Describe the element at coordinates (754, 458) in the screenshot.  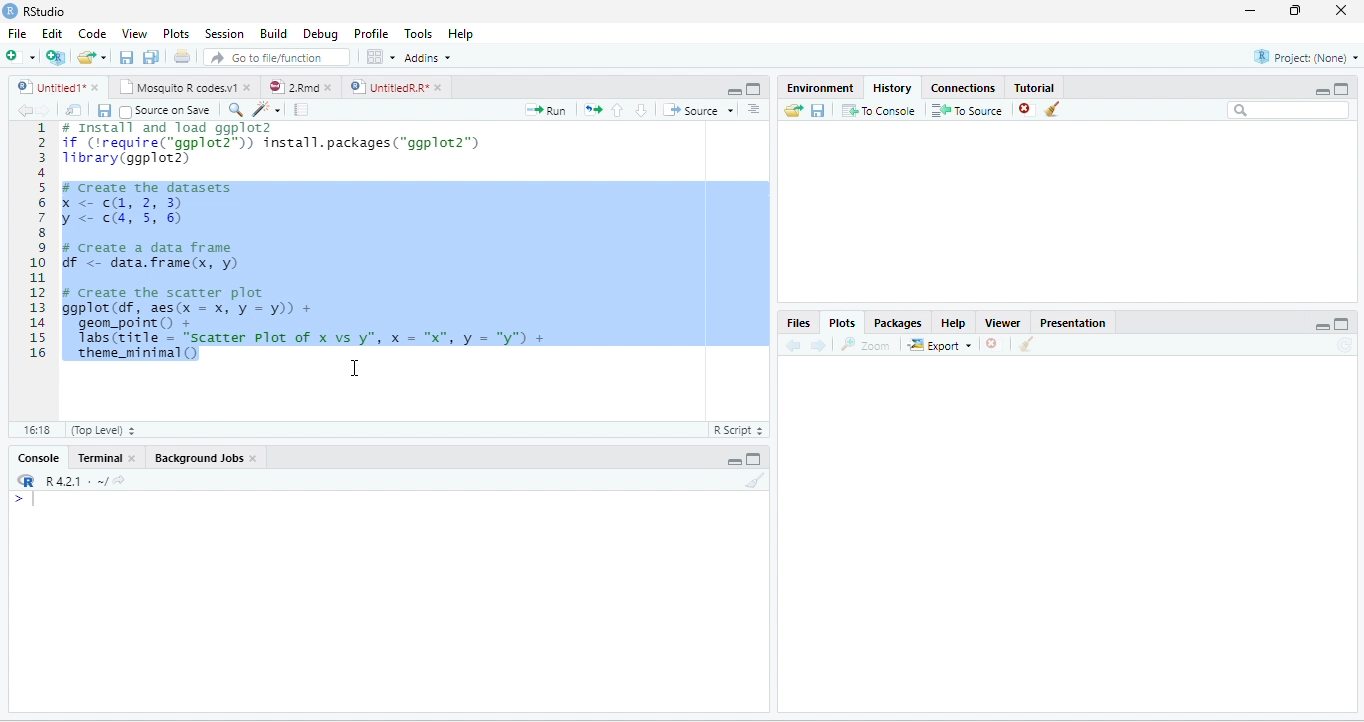
I see `Maximize` at that location.